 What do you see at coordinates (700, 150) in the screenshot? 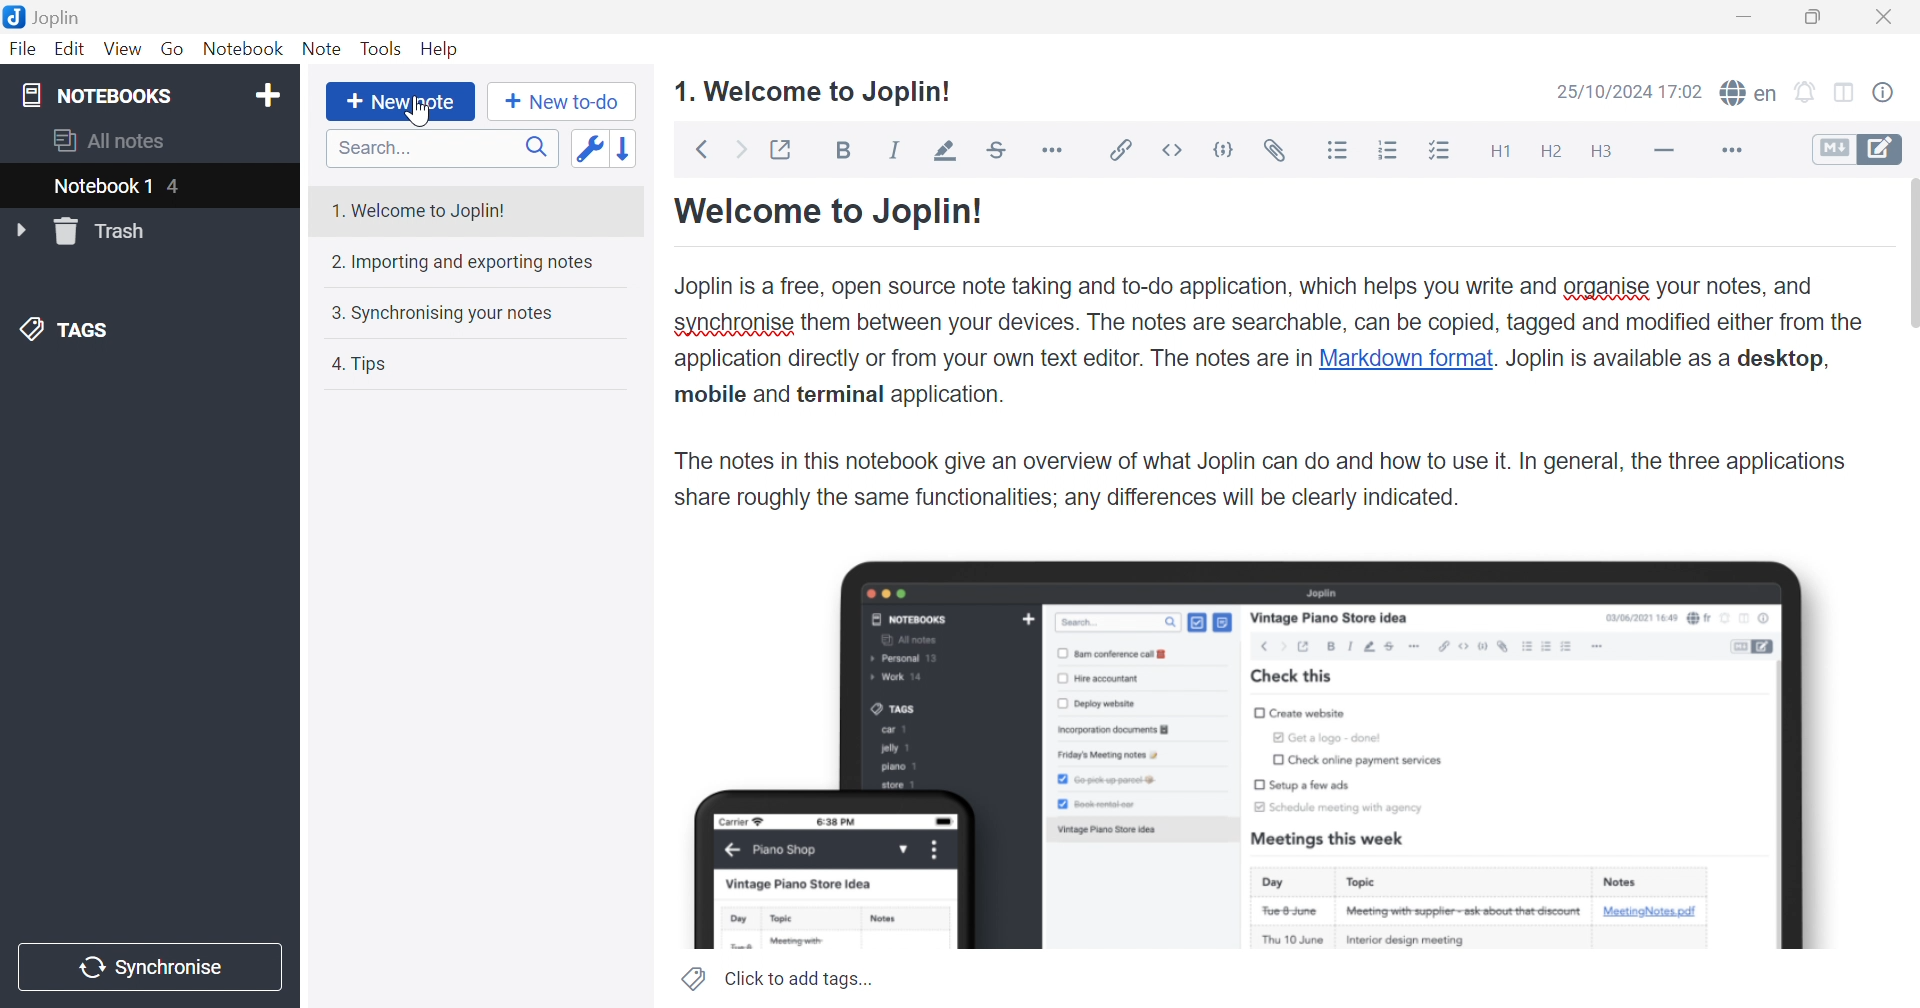
I see `Back` at bounding box center [700, 150].